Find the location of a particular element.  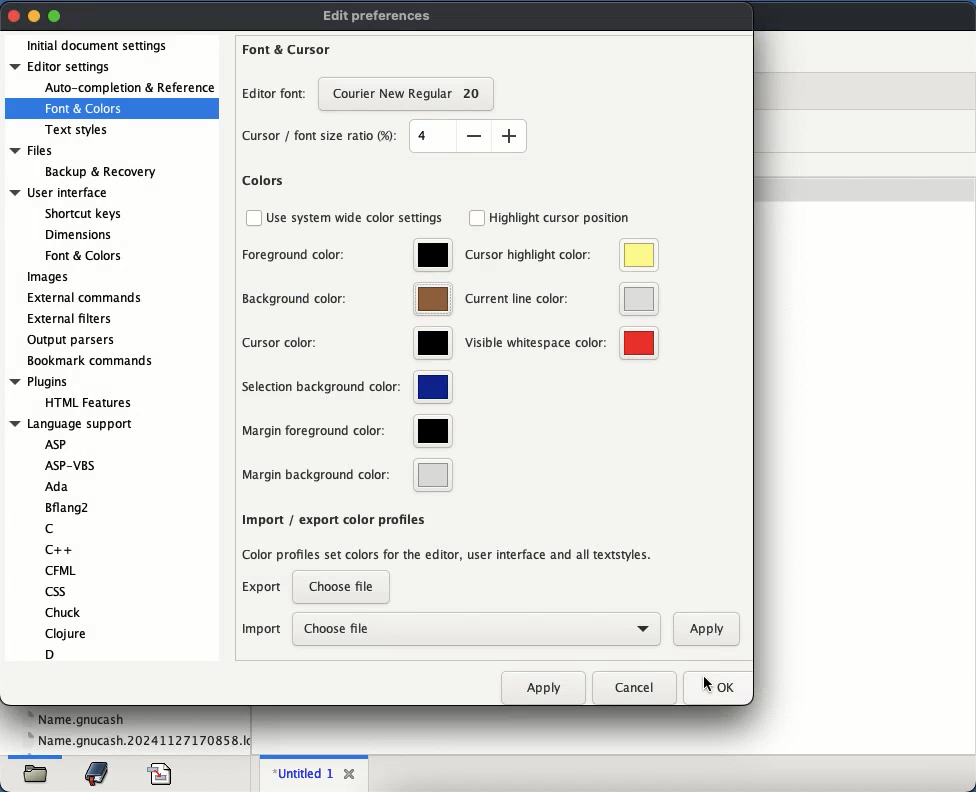

font and cursor is located at coordinates (289, 47).